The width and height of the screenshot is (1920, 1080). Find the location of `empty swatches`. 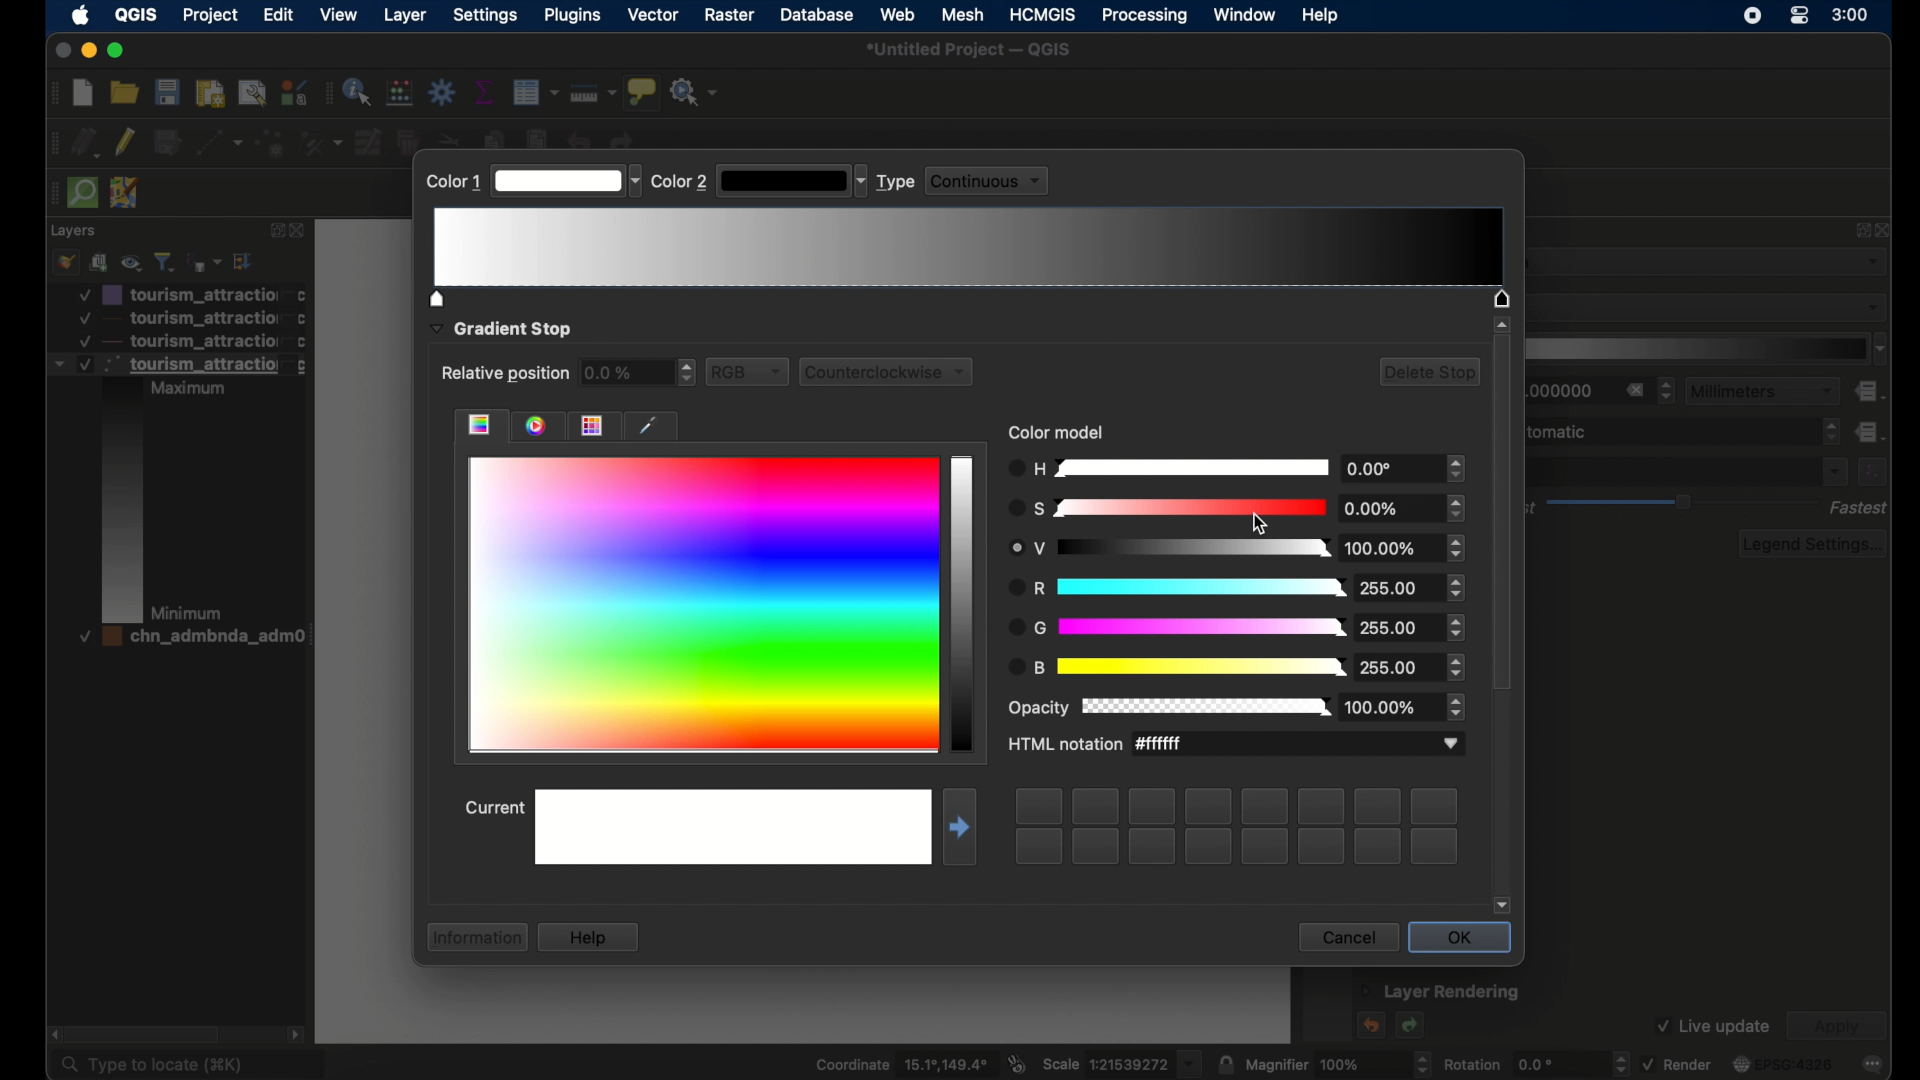

empty swatches is located at coordinates (1238, 826).